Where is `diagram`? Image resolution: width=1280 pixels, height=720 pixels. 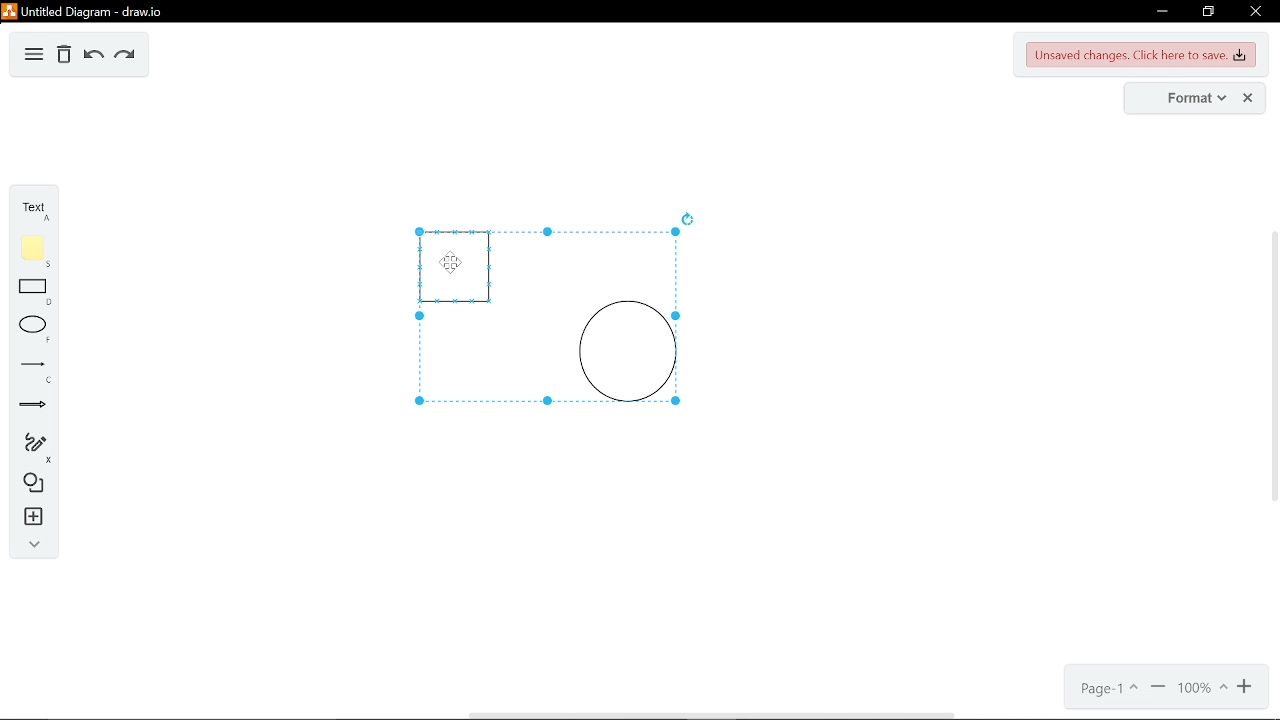 diagram is located at coordinates (34, 55).